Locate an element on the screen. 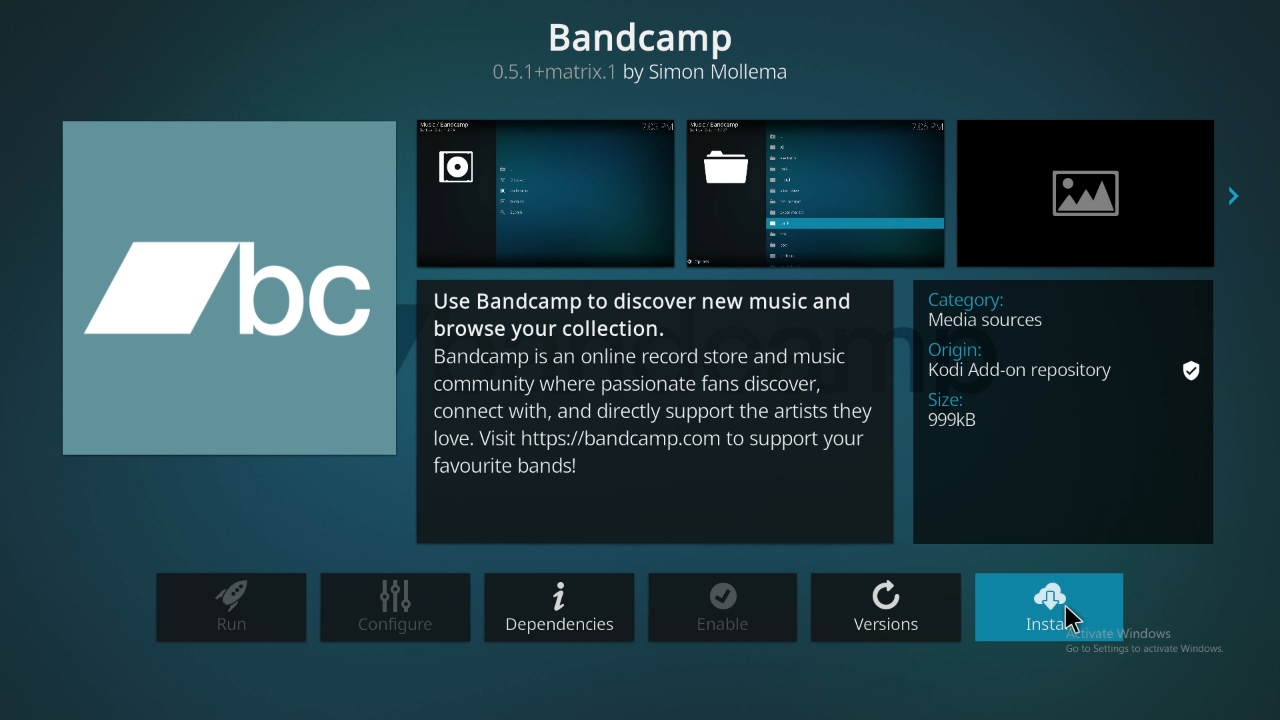 The image size is (1280, 720). info is located at coordinates (654, 413).